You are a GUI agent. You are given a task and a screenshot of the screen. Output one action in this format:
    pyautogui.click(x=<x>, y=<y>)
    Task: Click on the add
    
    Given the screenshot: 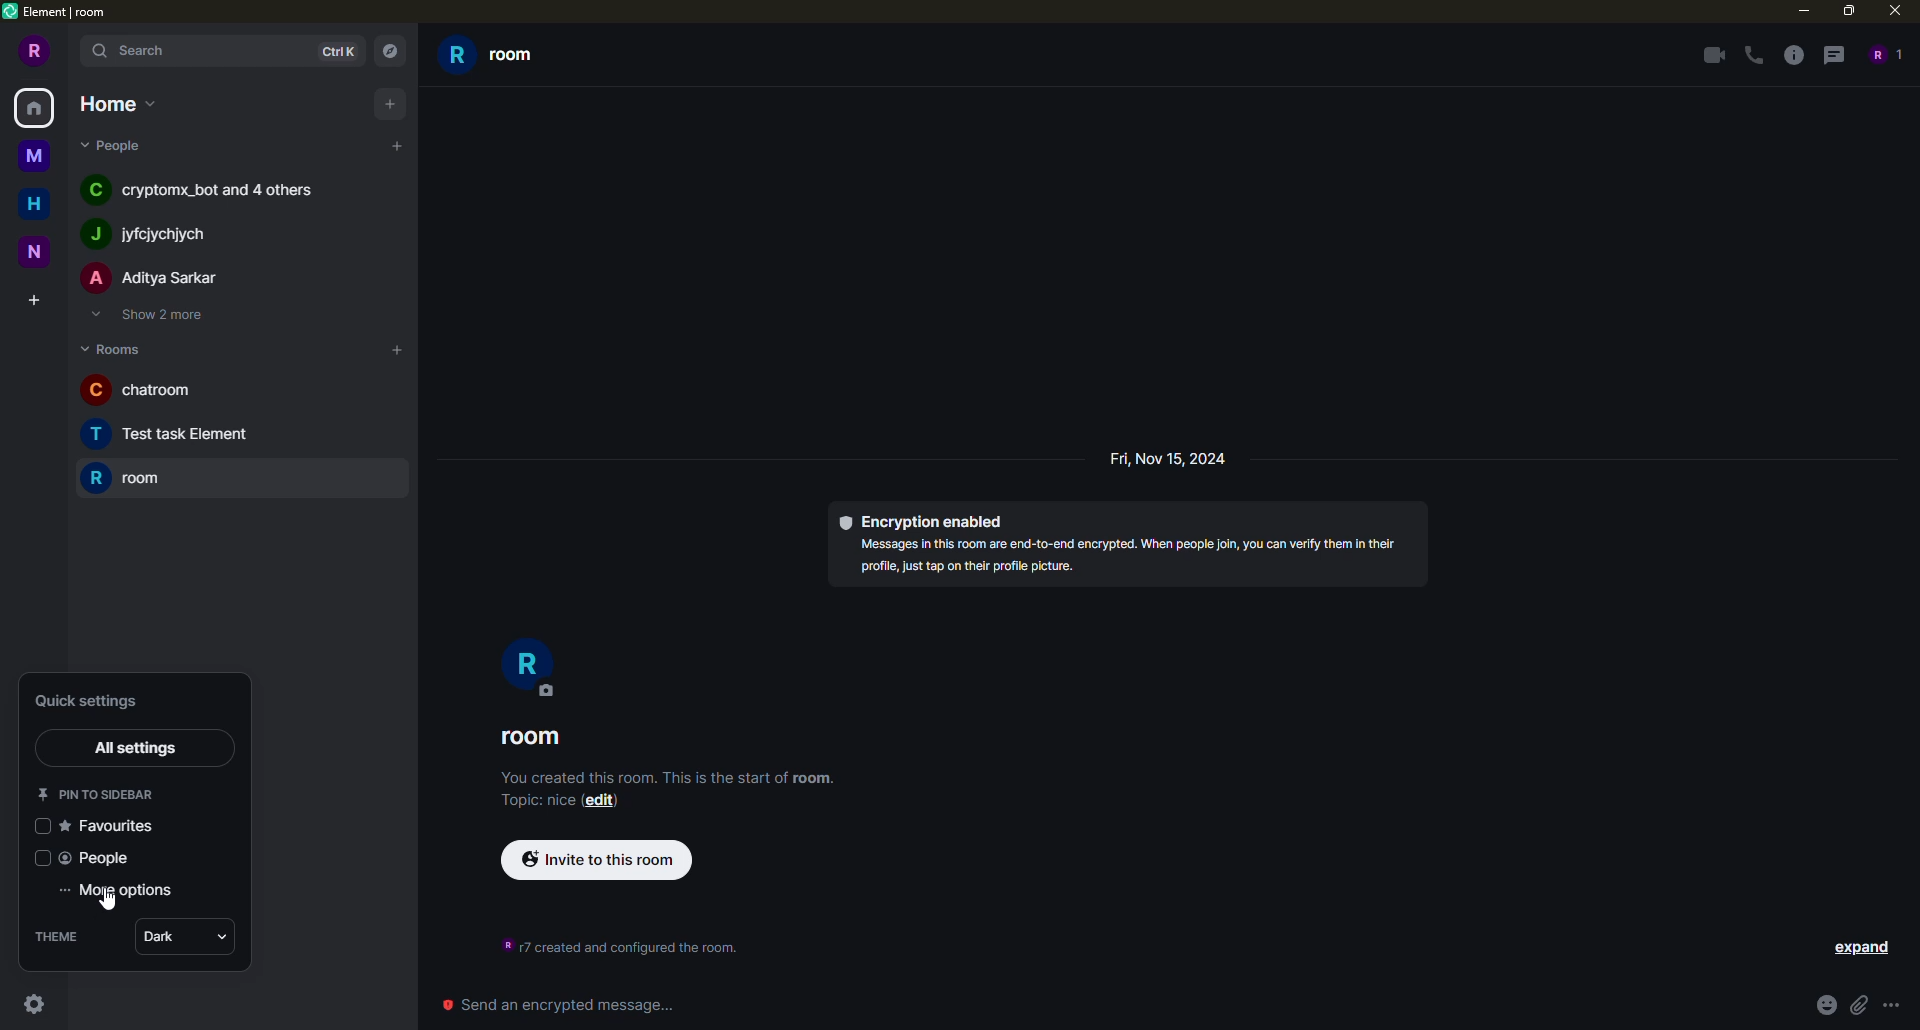 What is the action you would take?
    pyautogui.click(x=397, y=350)
    